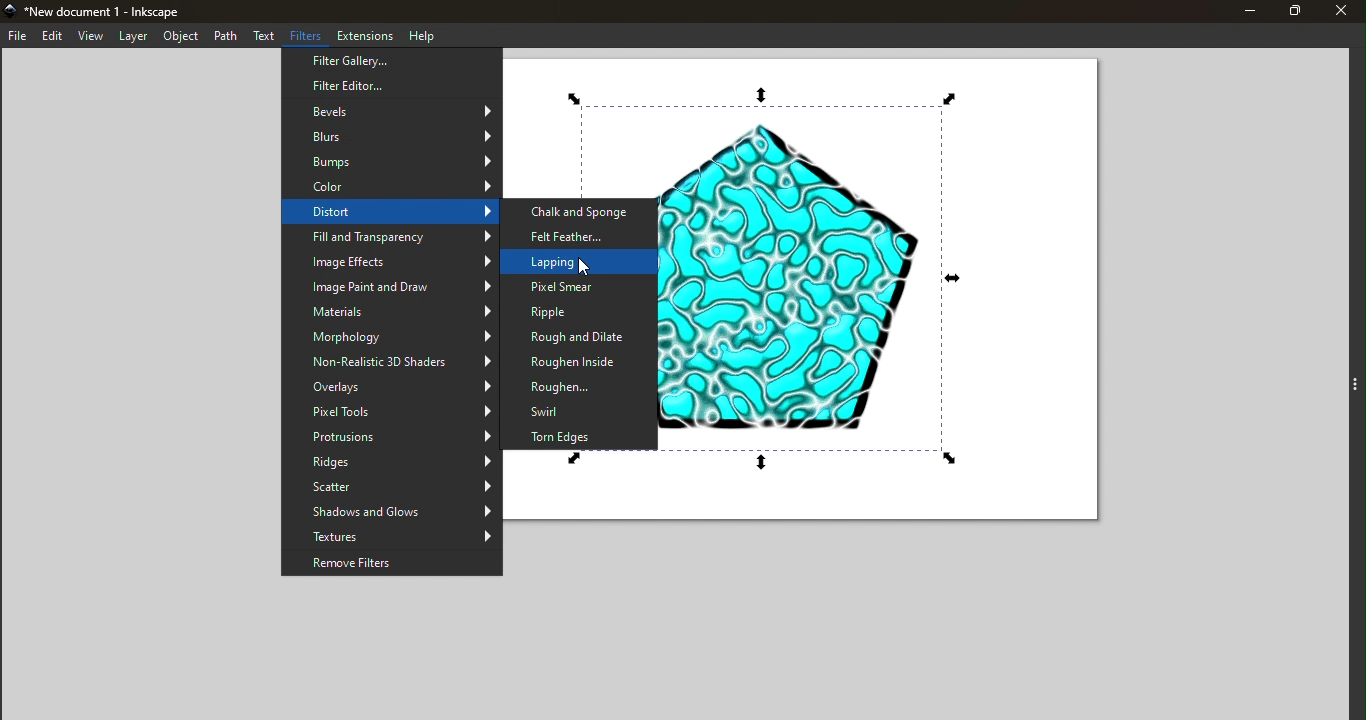  What do you see at coordinates (586, 269) in the screenshot?
I see `cursor` at bounding box center [586, 269].